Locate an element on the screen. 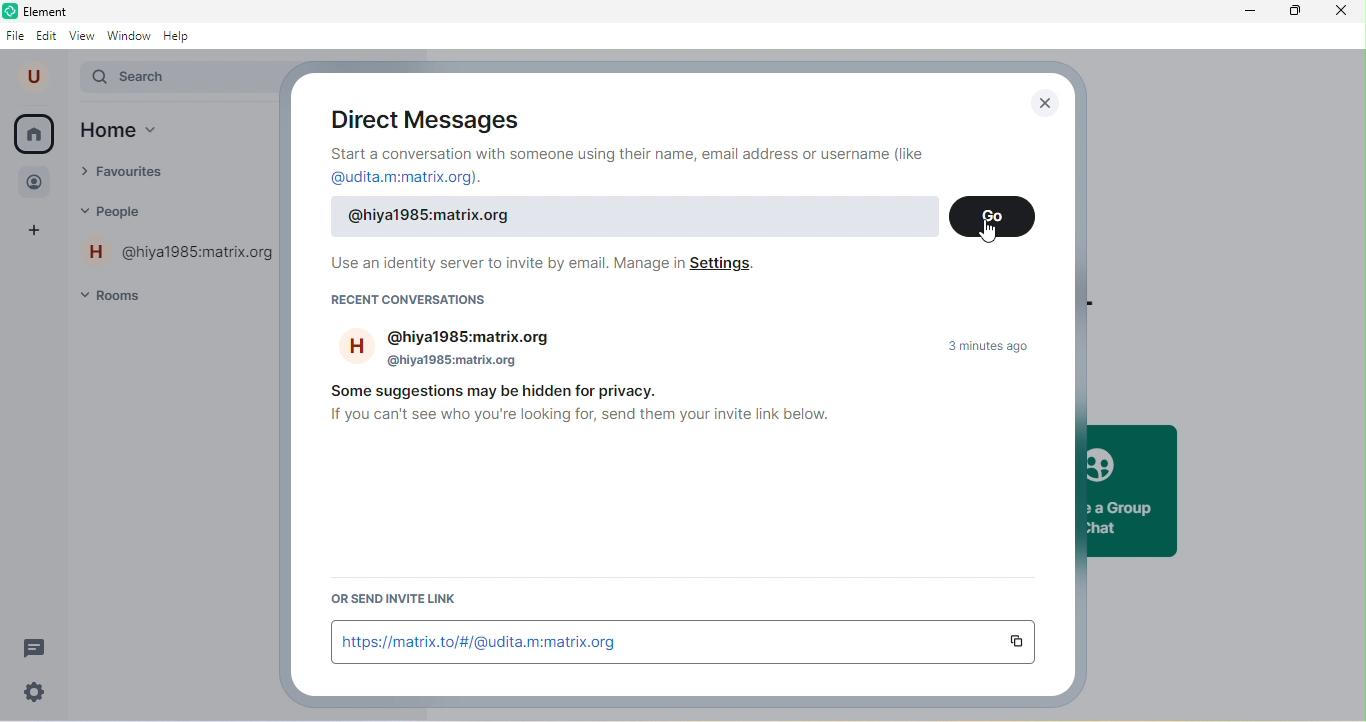 The image size is (1366, 722). minimize is located at coordinates (1240, 12).